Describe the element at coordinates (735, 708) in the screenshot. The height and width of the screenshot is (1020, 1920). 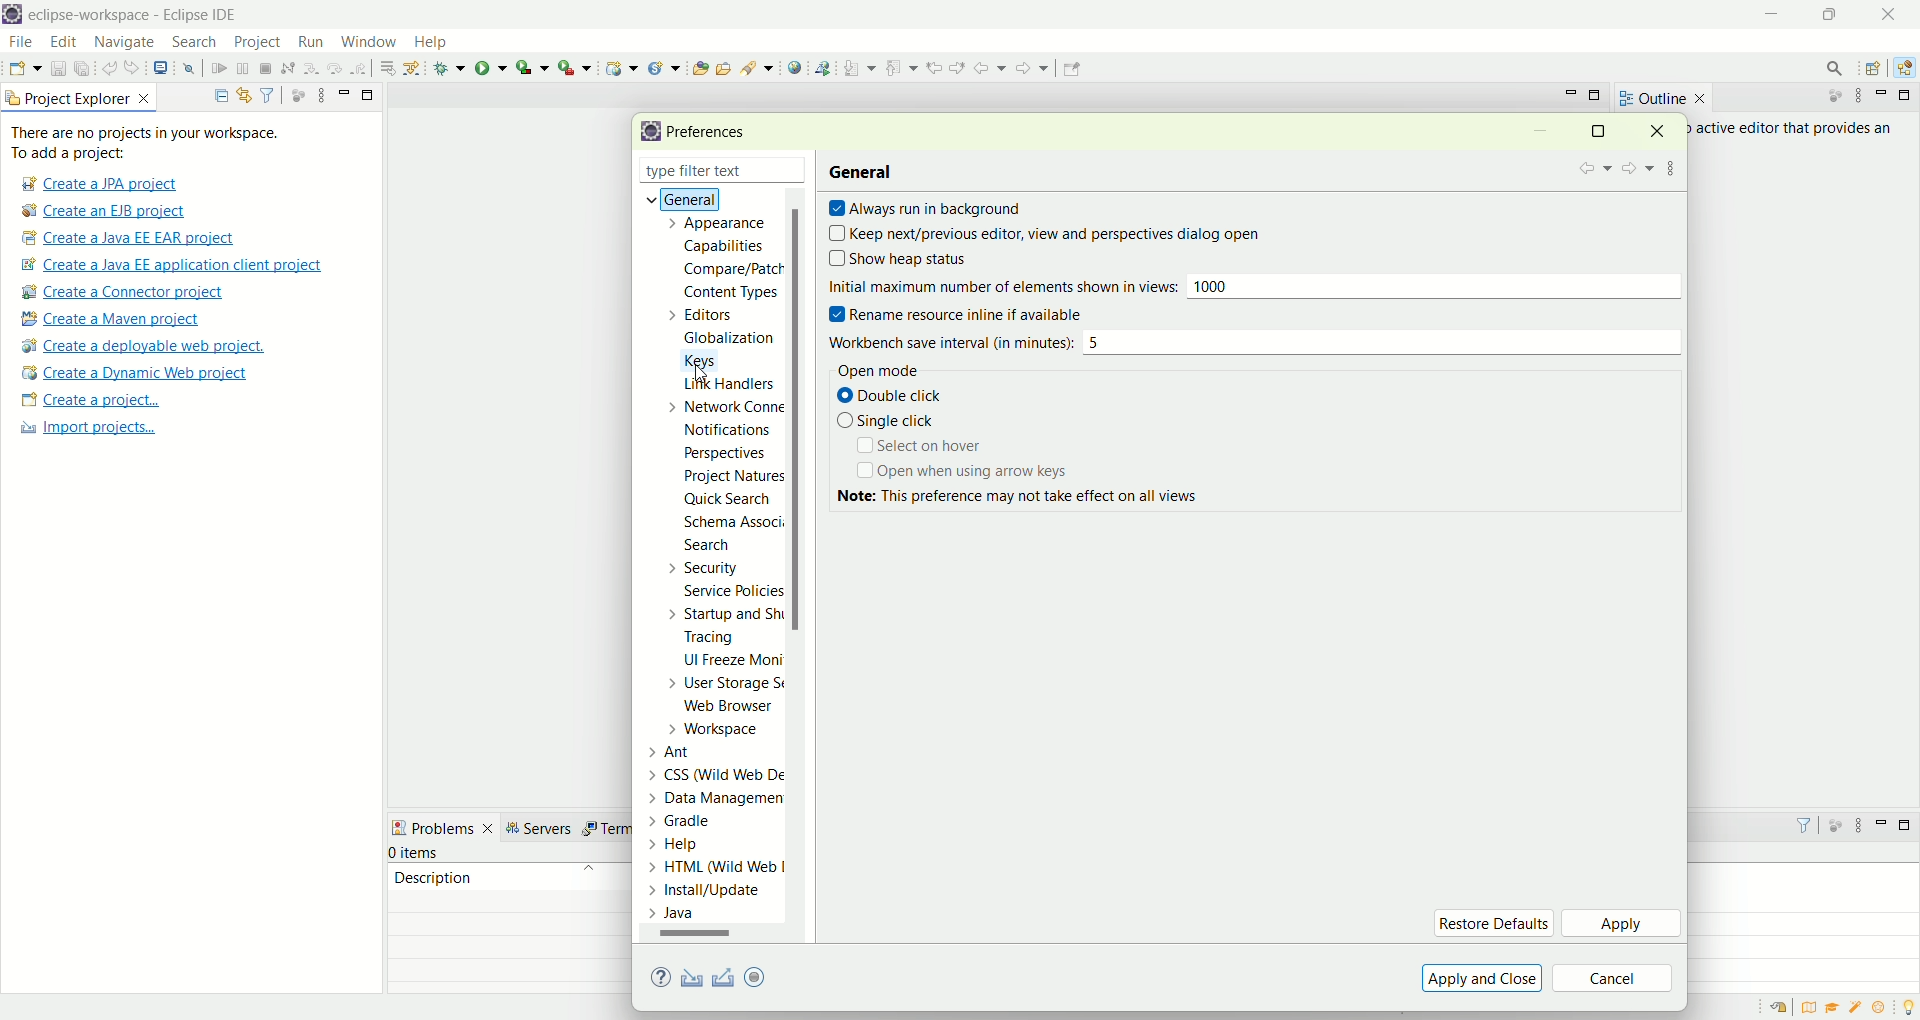
I see `web browser` at that location.